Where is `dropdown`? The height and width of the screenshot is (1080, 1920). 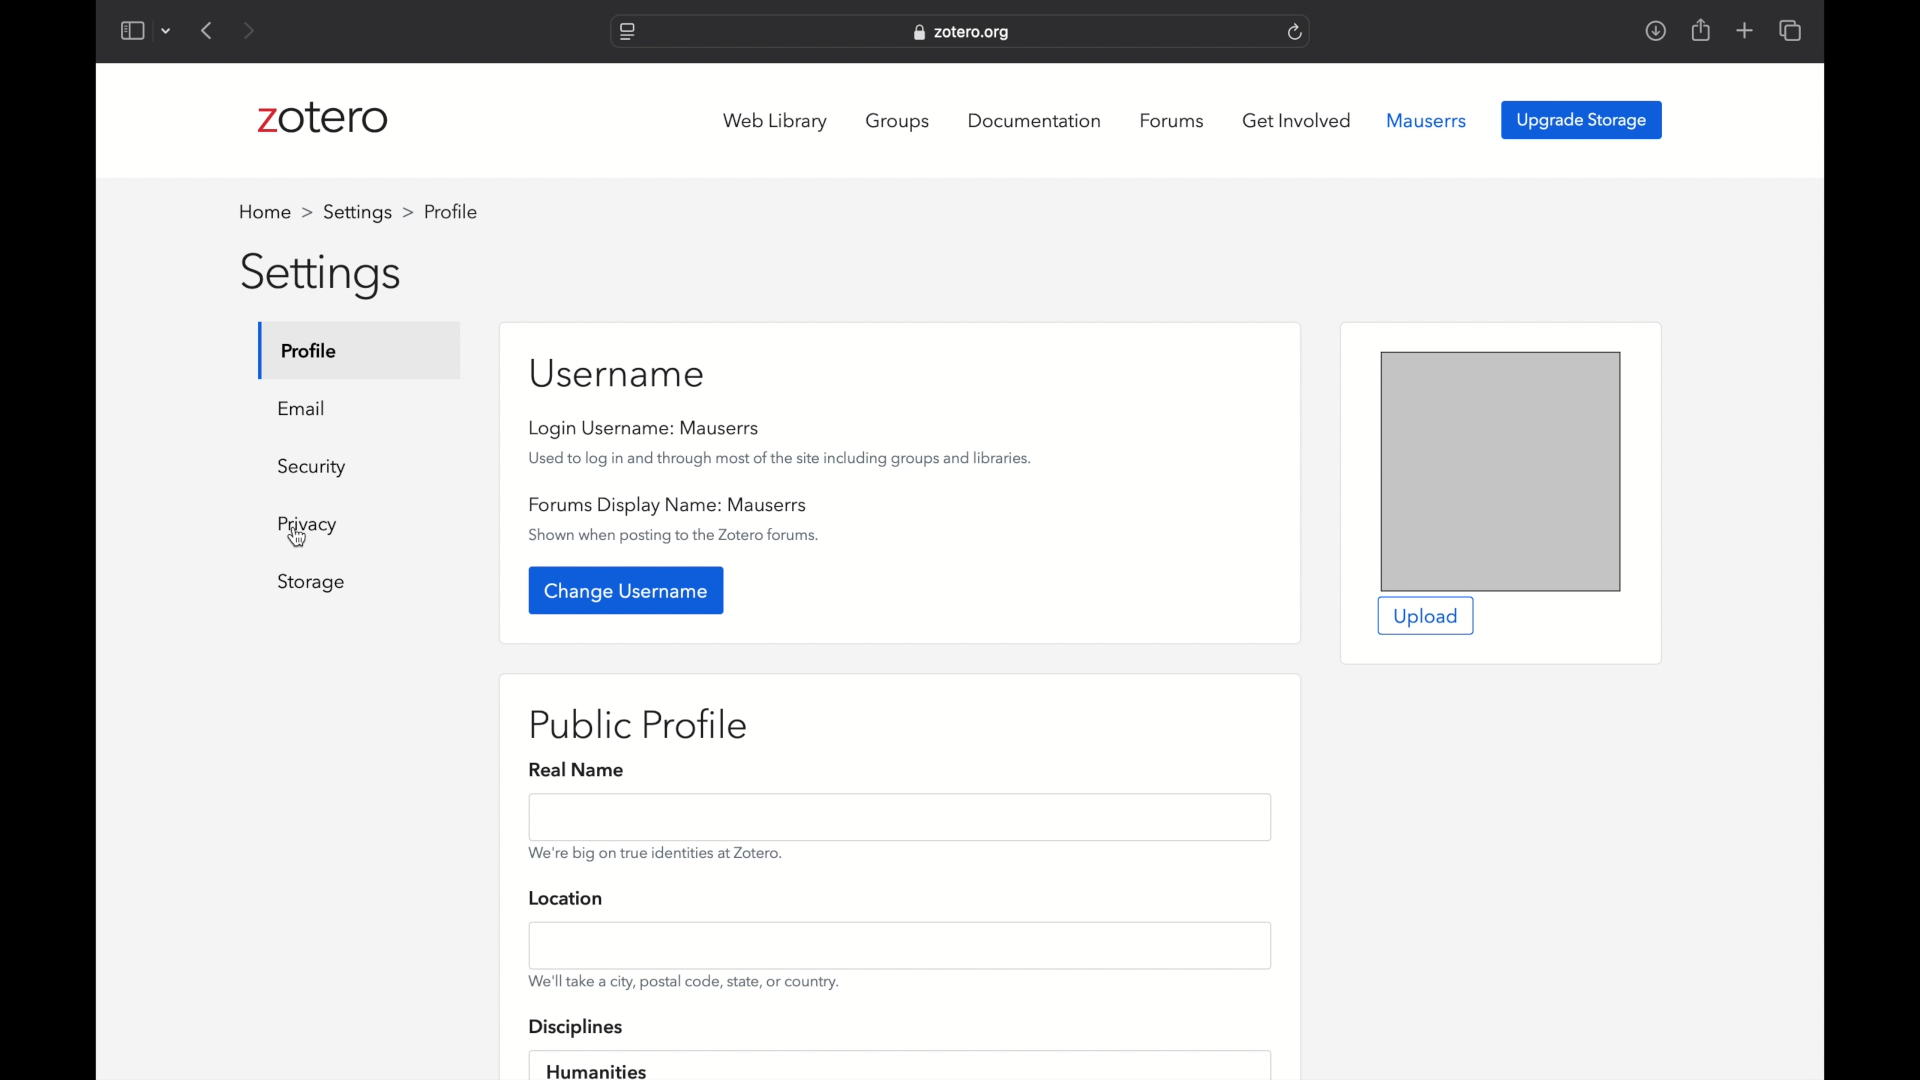 dropdown is located at coordinates (167, 33).